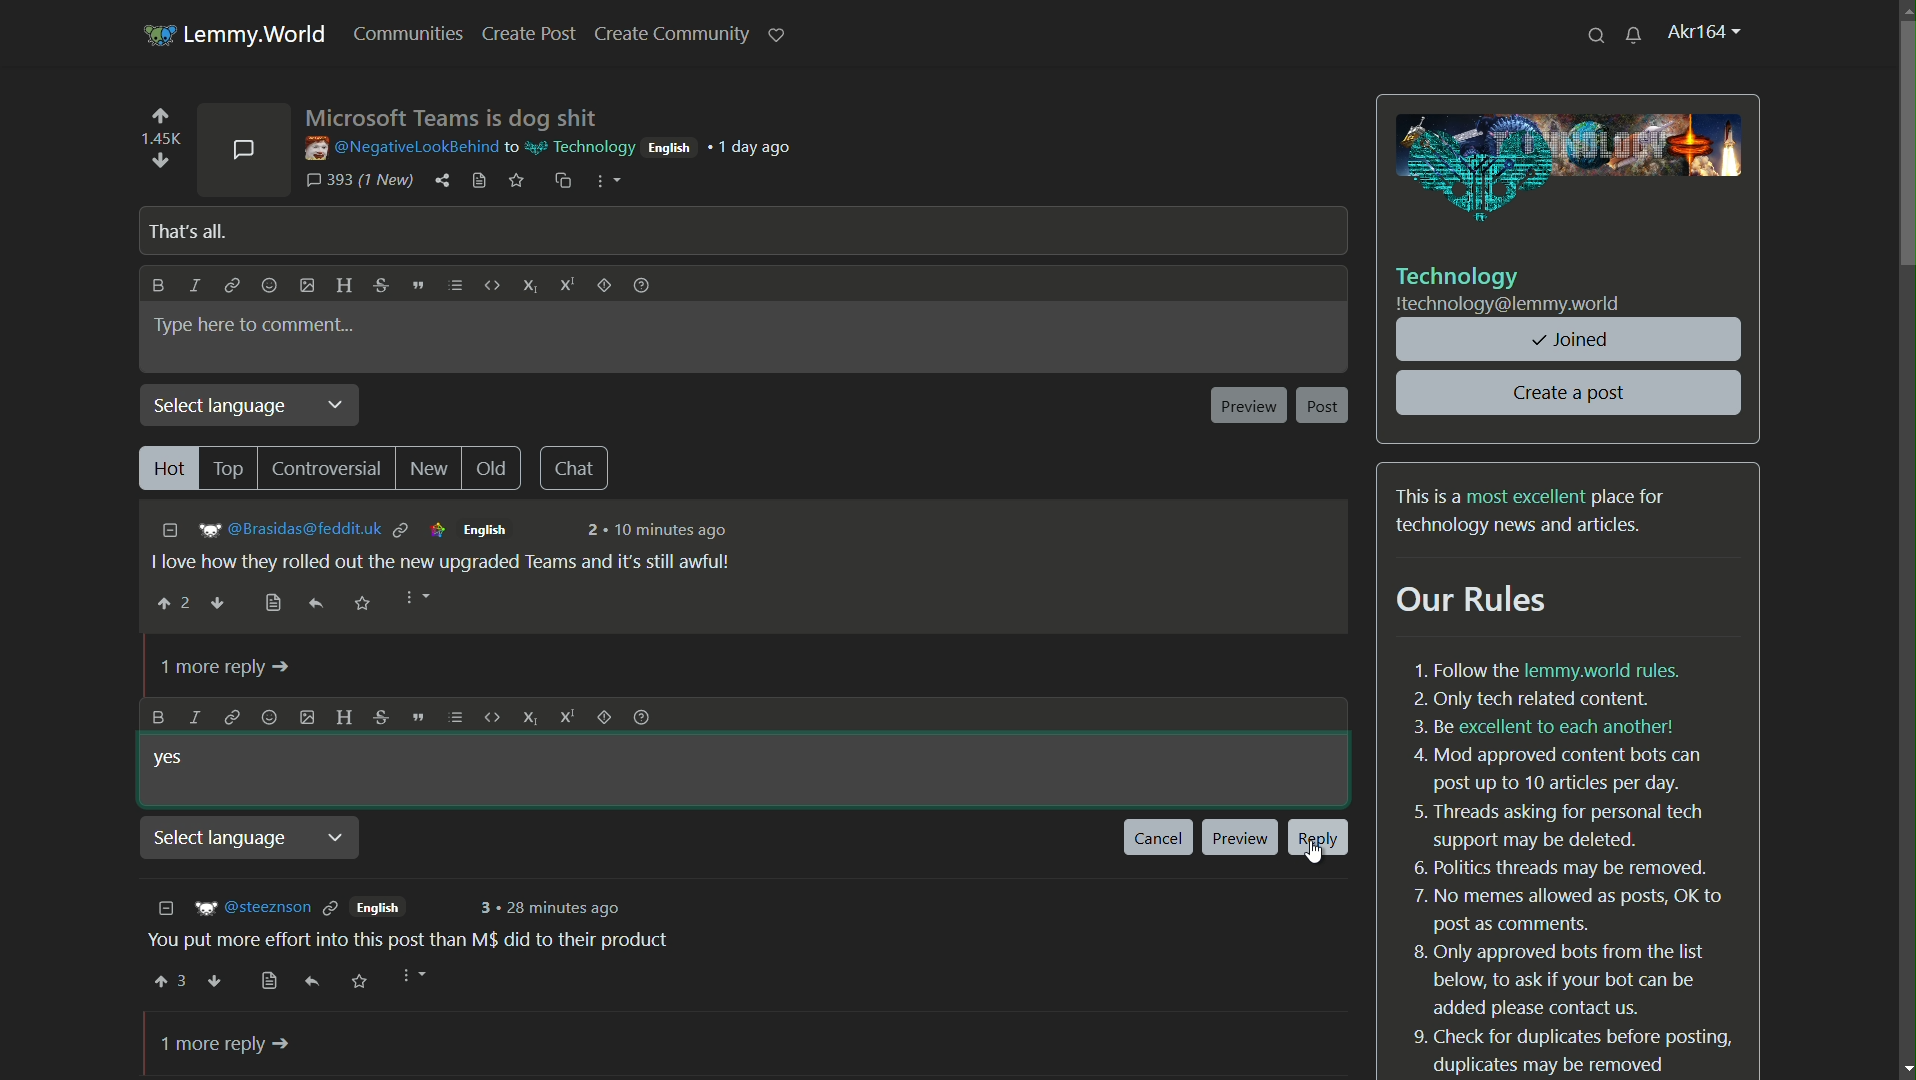 This screenshot has width=1916, height=1080. I want to click on upvote, so click(172, 603).